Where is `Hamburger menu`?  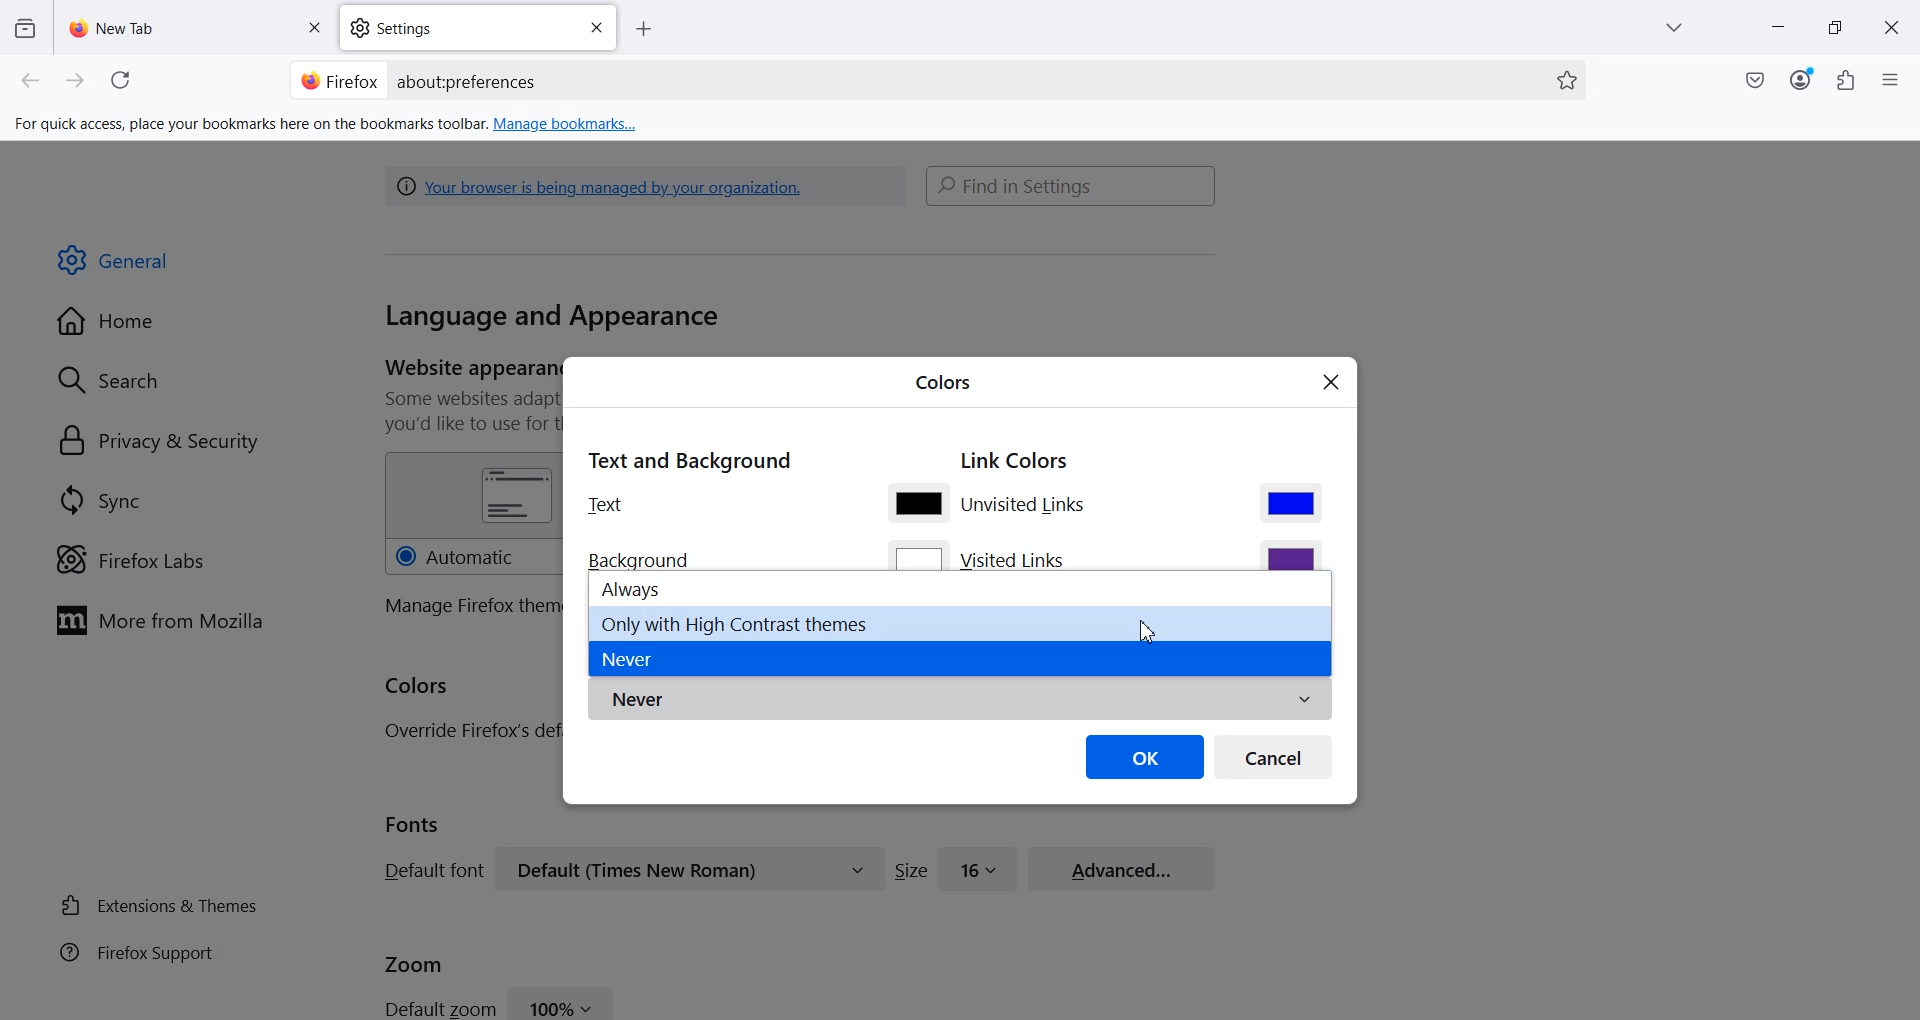 Hamburger menu is located at coordinates (1893, 81).